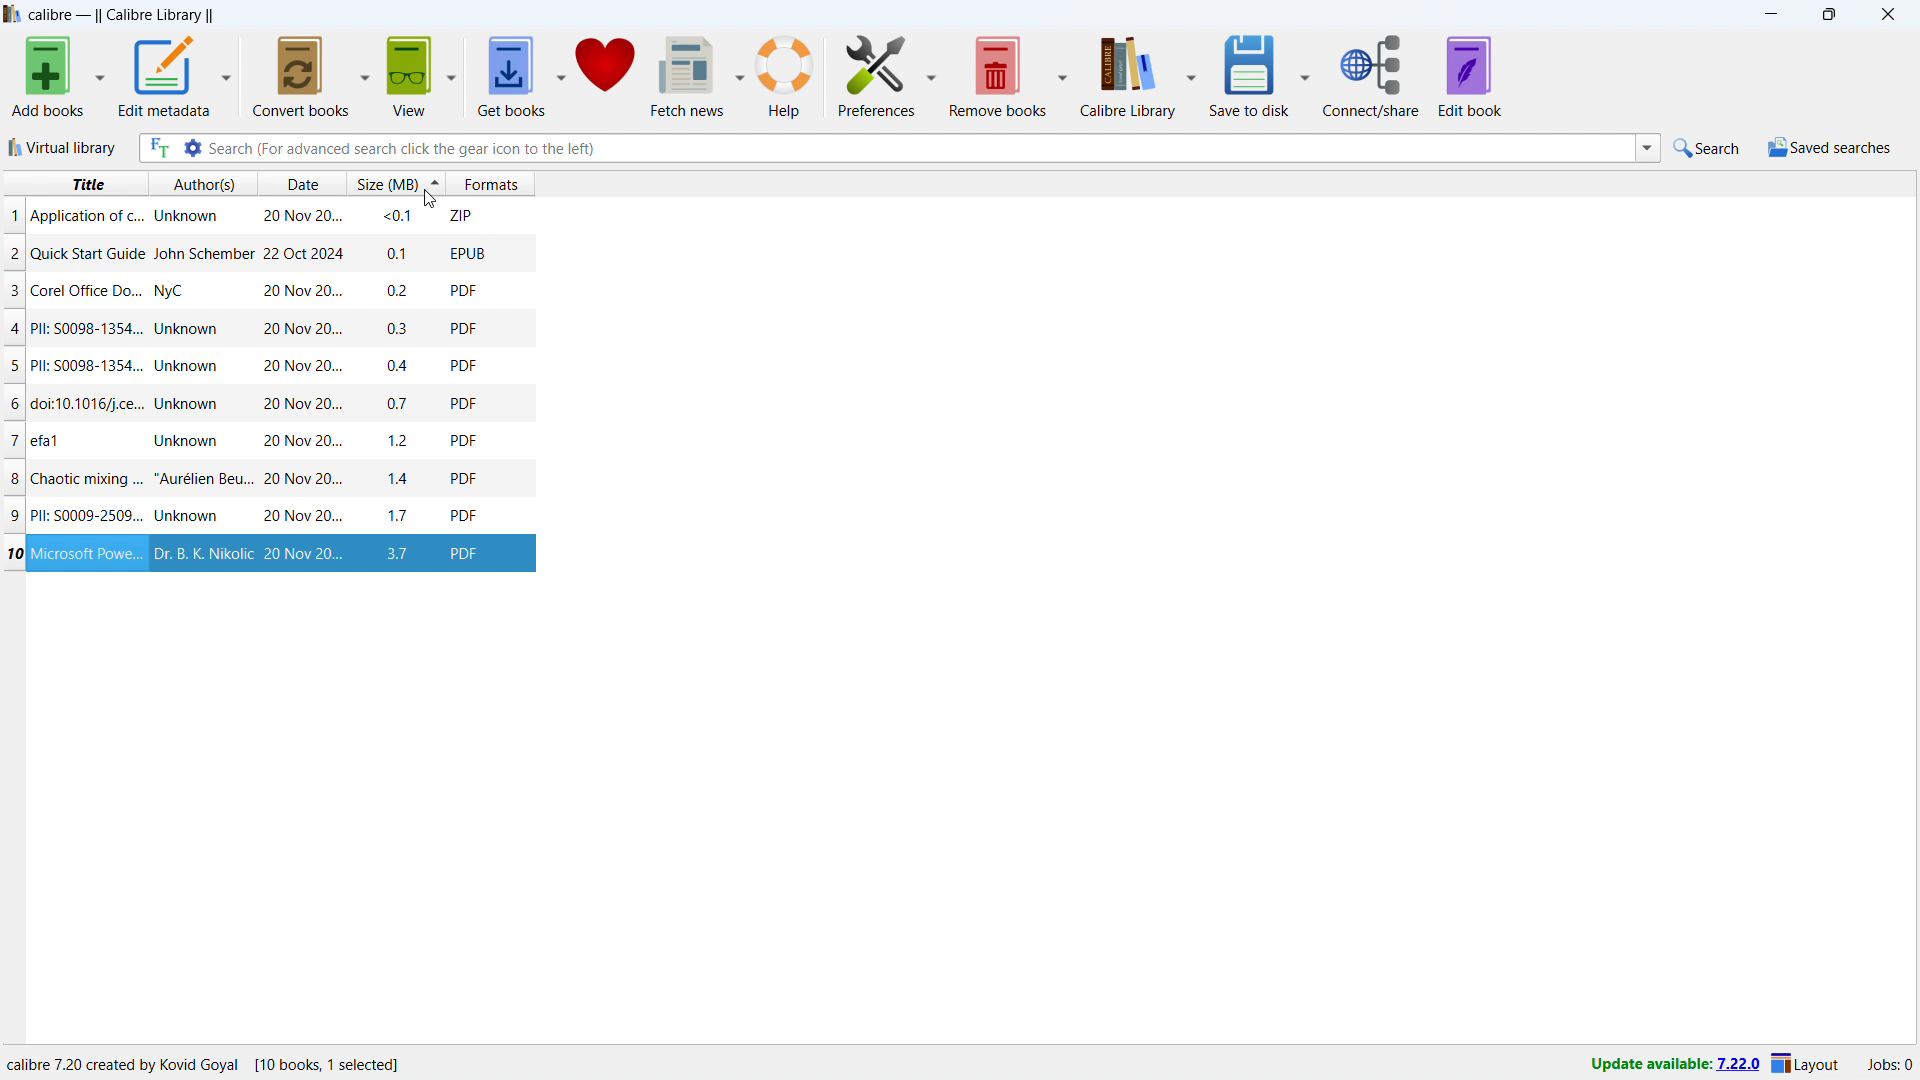 This screenshot has width=1920, height=1080. What do you see at coordinates (1670, 1062) in the screenshot?
I see `Update available: 7.22.0` at bounding box center [1670, 1062].